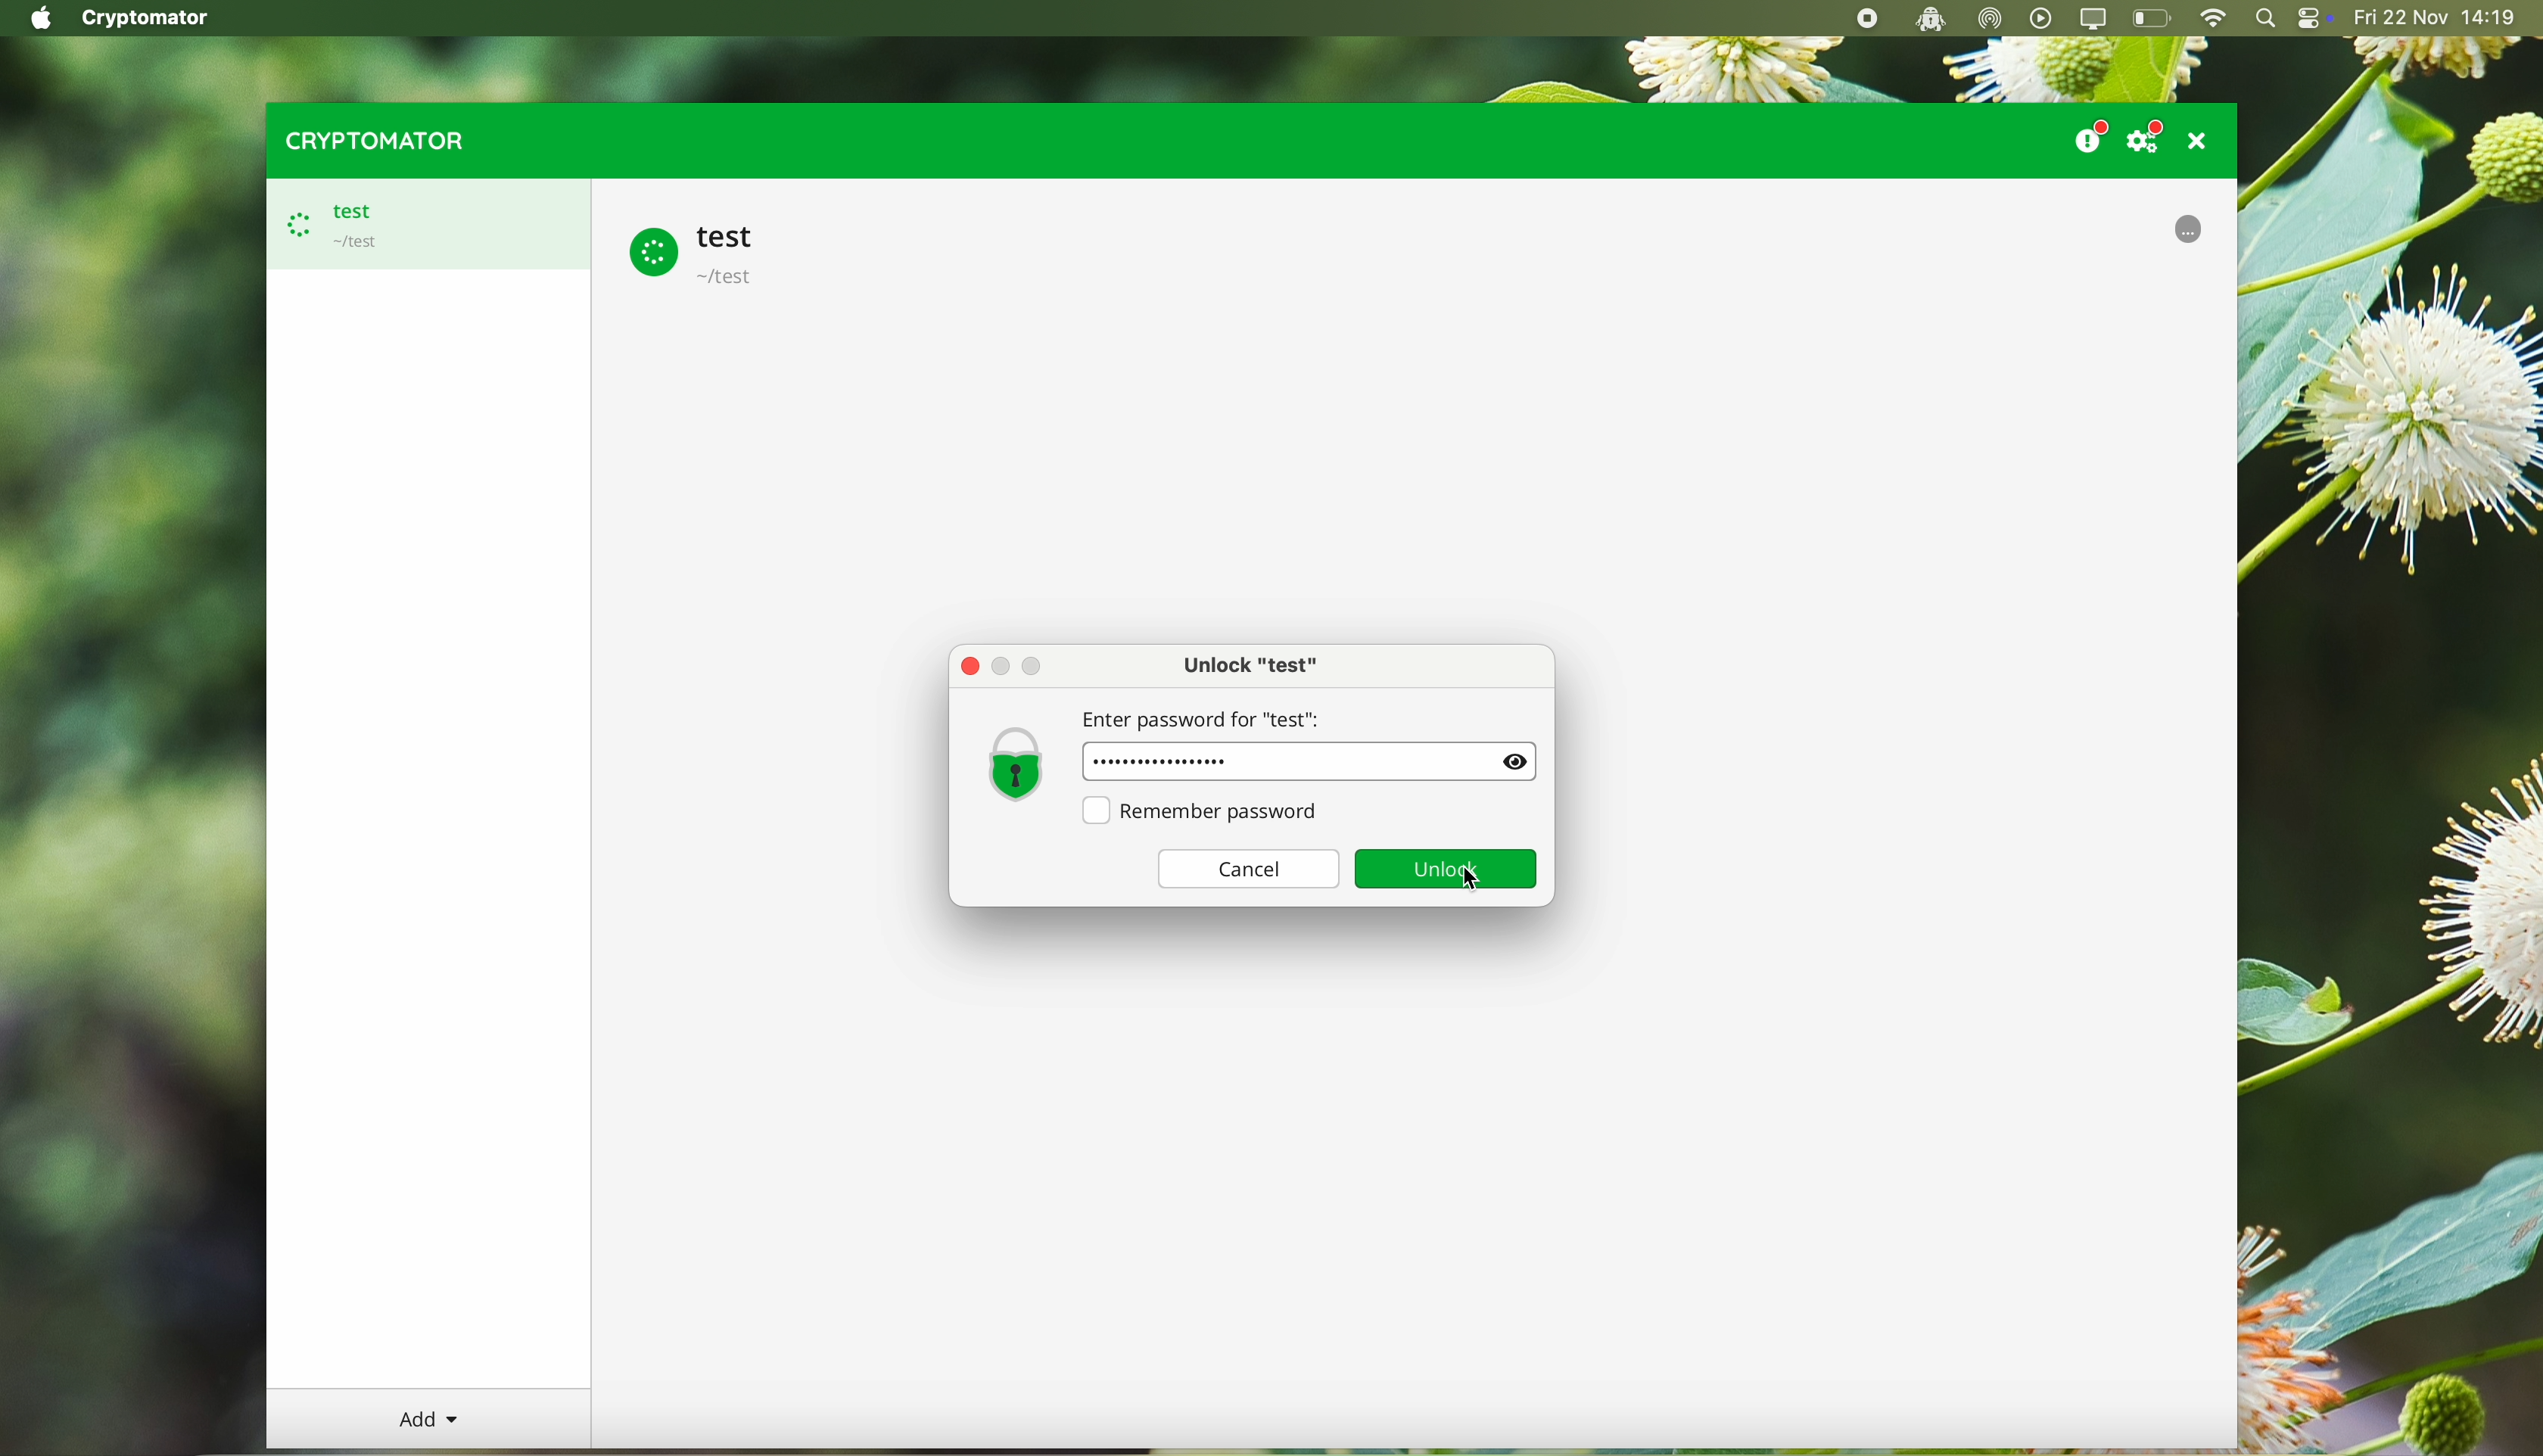 Image resolution: width=2543 pixels, height=1456 pixels. I want to click on settings, so click(2150, 136).